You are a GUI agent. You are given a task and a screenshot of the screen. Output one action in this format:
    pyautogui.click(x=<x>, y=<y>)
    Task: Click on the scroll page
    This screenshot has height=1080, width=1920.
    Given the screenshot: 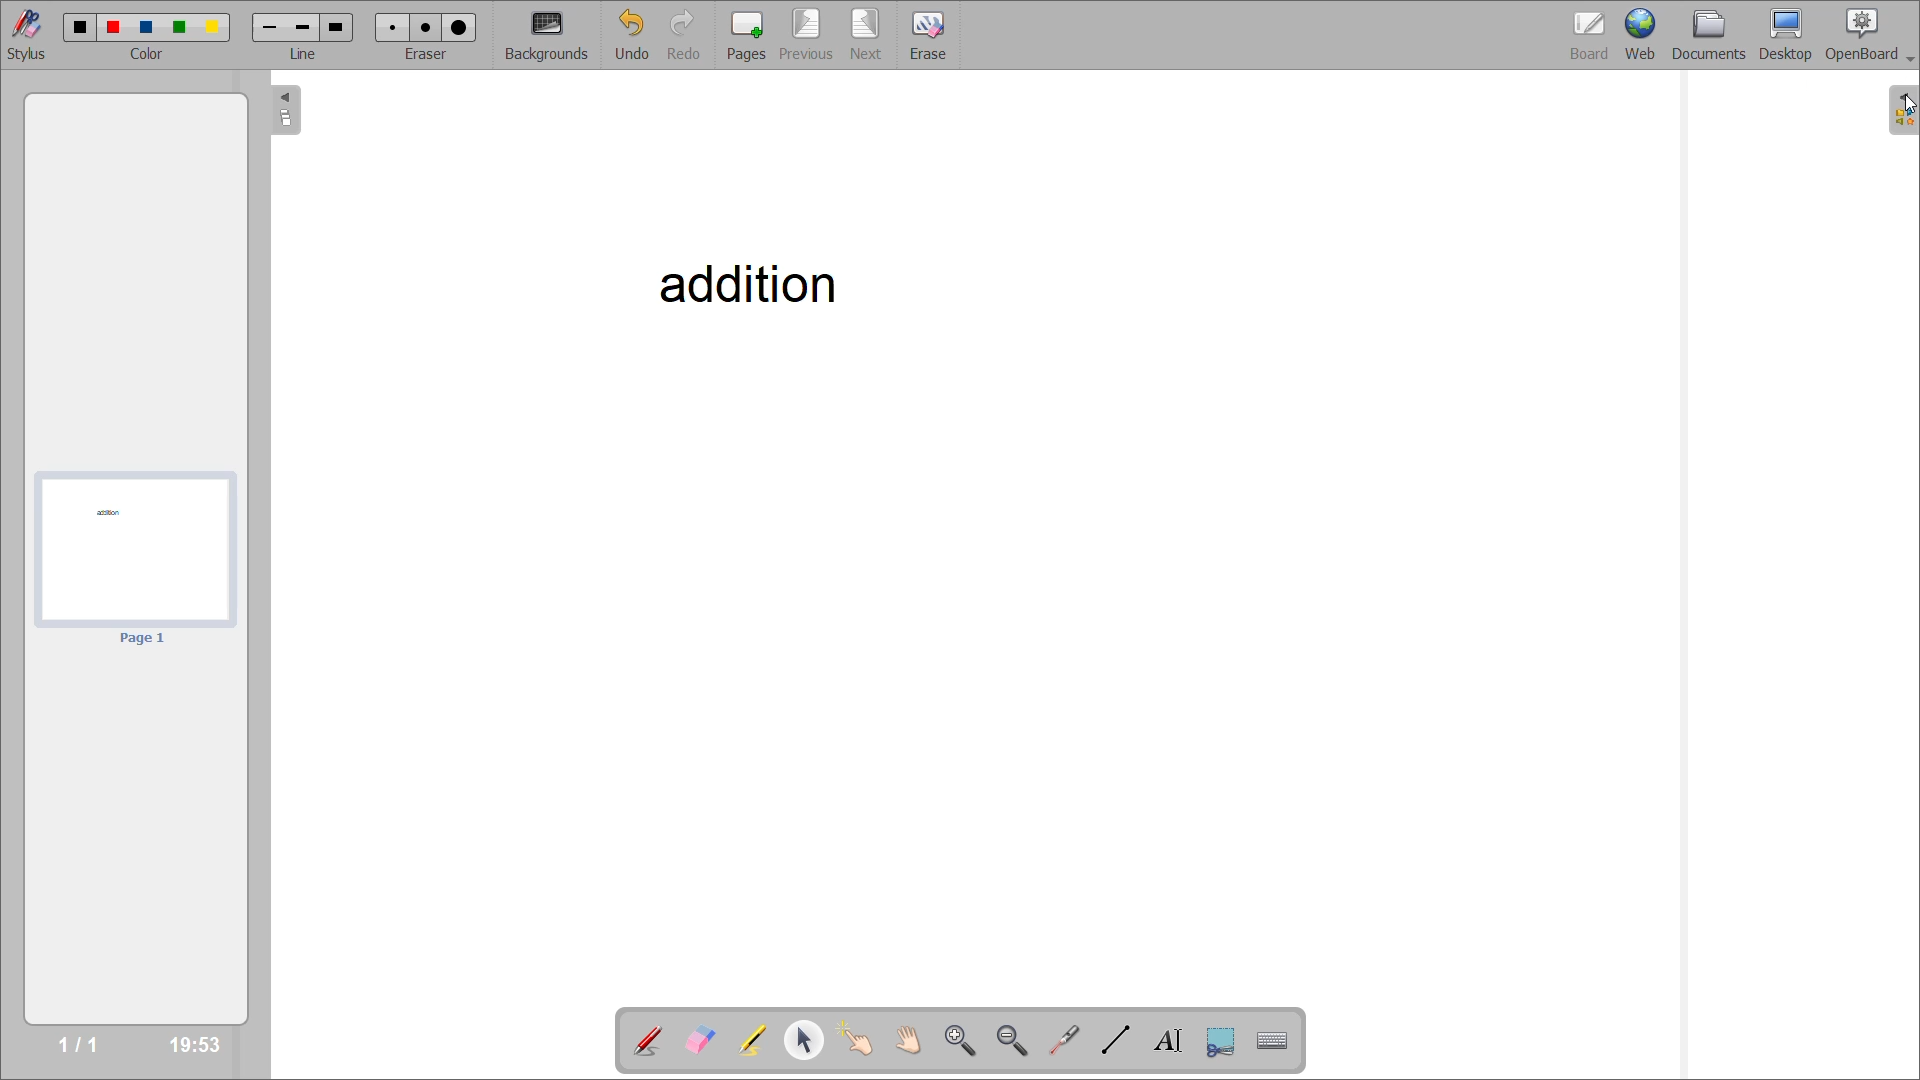 What is the action you would take?
    pyautogui.click(x=915, y=1038)
    